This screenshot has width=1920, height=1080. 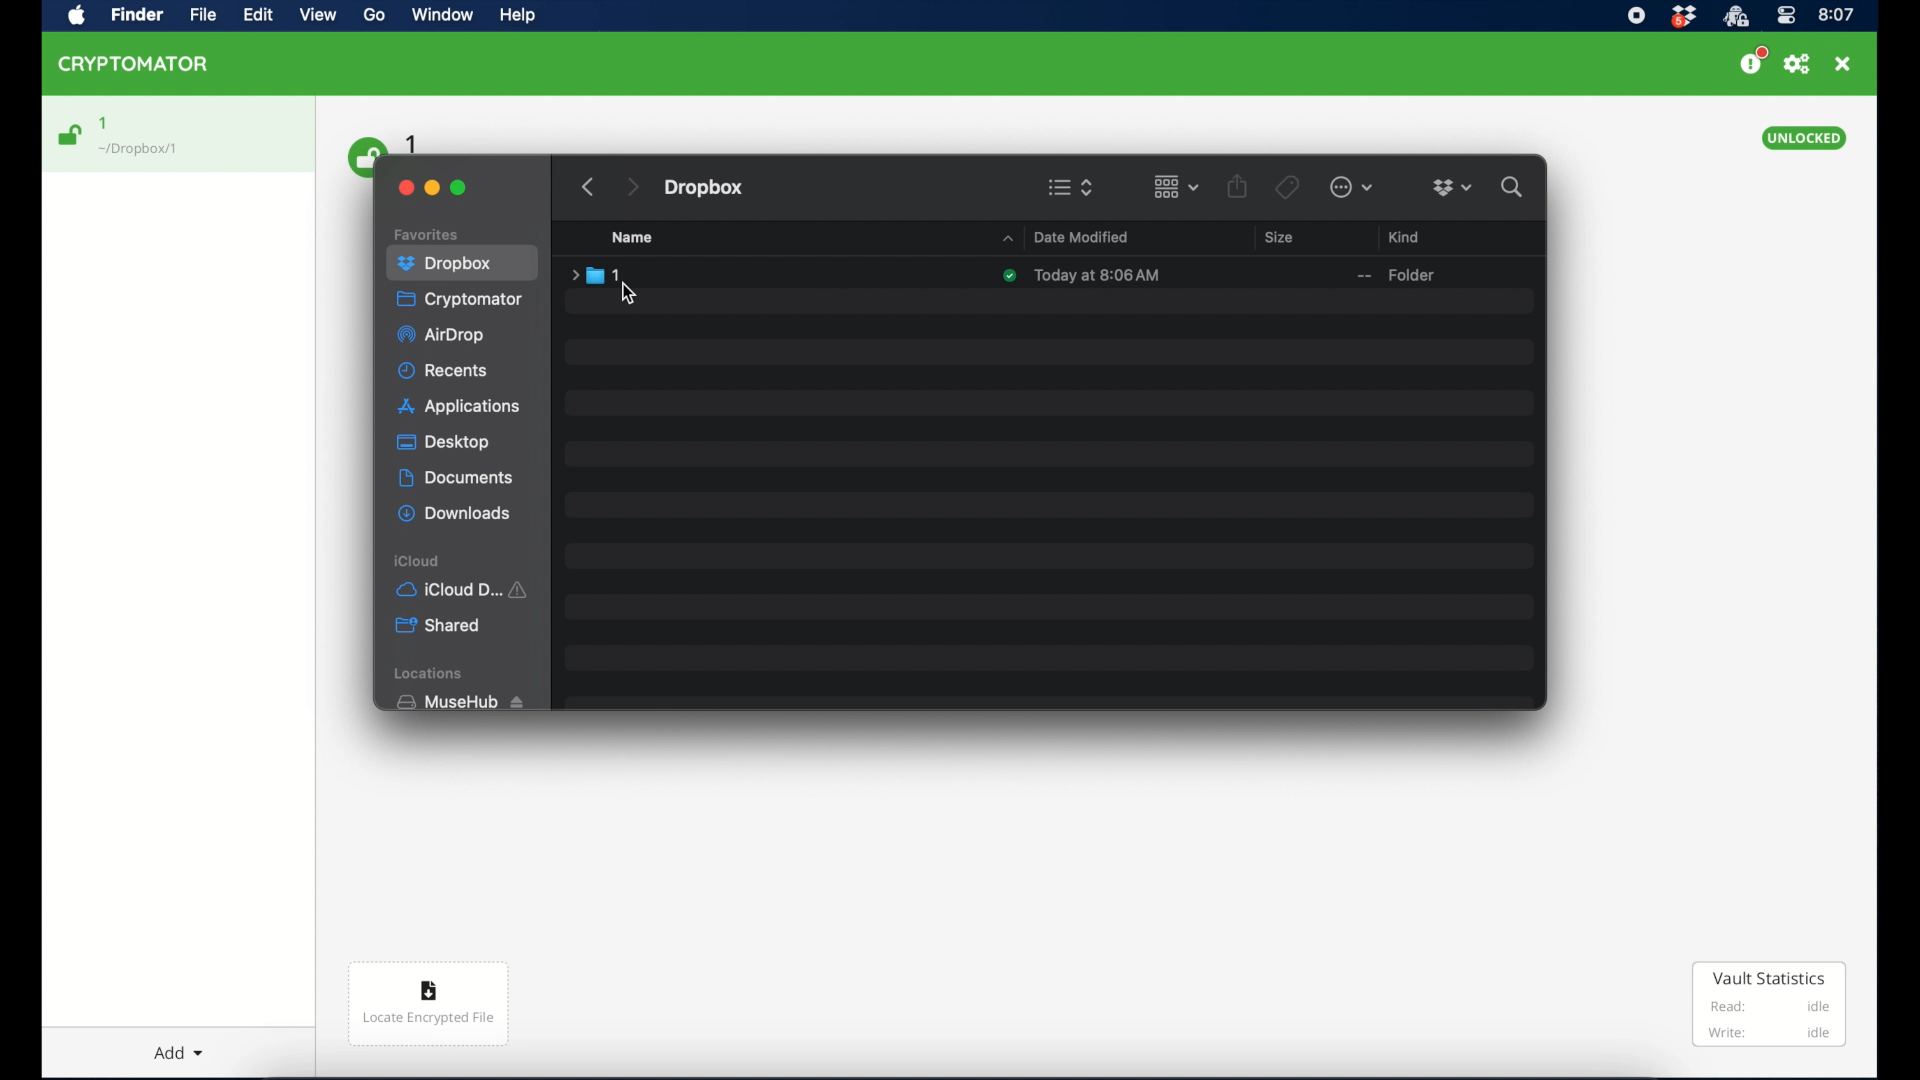 I want to click on --, so click(x=1363, y=277).